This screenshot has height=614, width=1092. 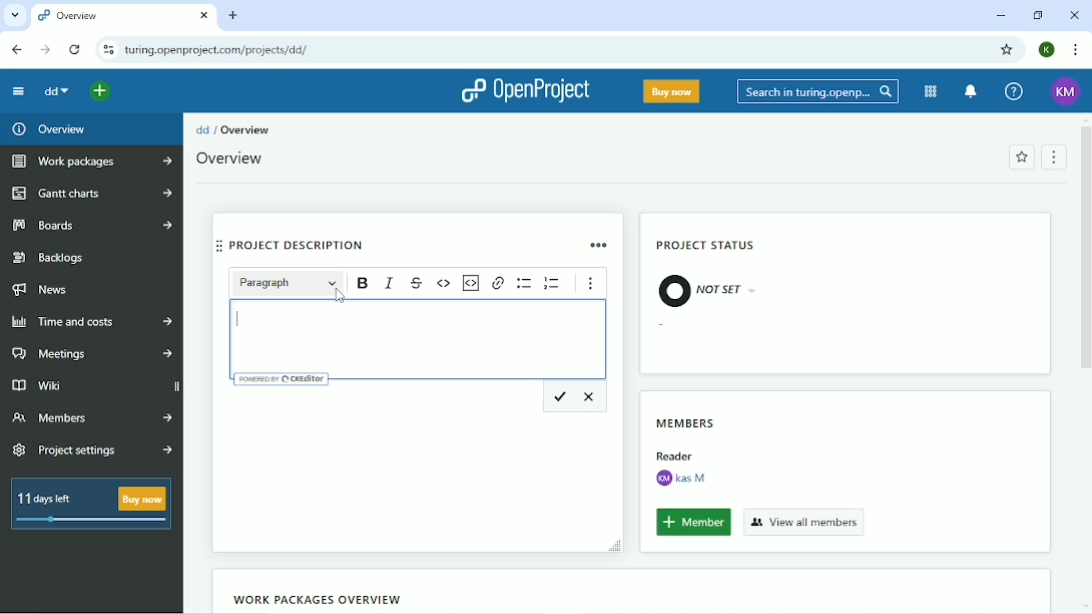 I want to click on Italic, so click(x=390, y=283).